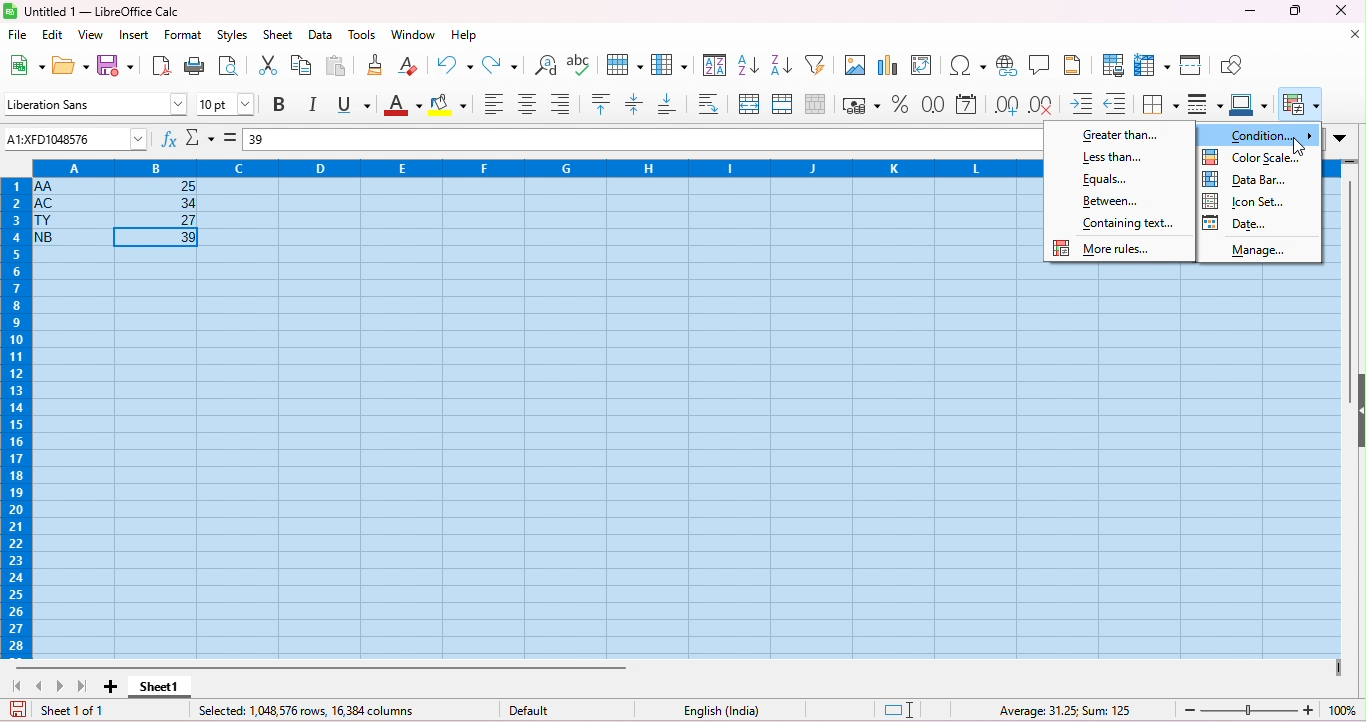 The height and width of the screenshot is (722, 1366). Describe the element at coordinates (1251, 179) in the screenshot. I see `date bar` at that location.